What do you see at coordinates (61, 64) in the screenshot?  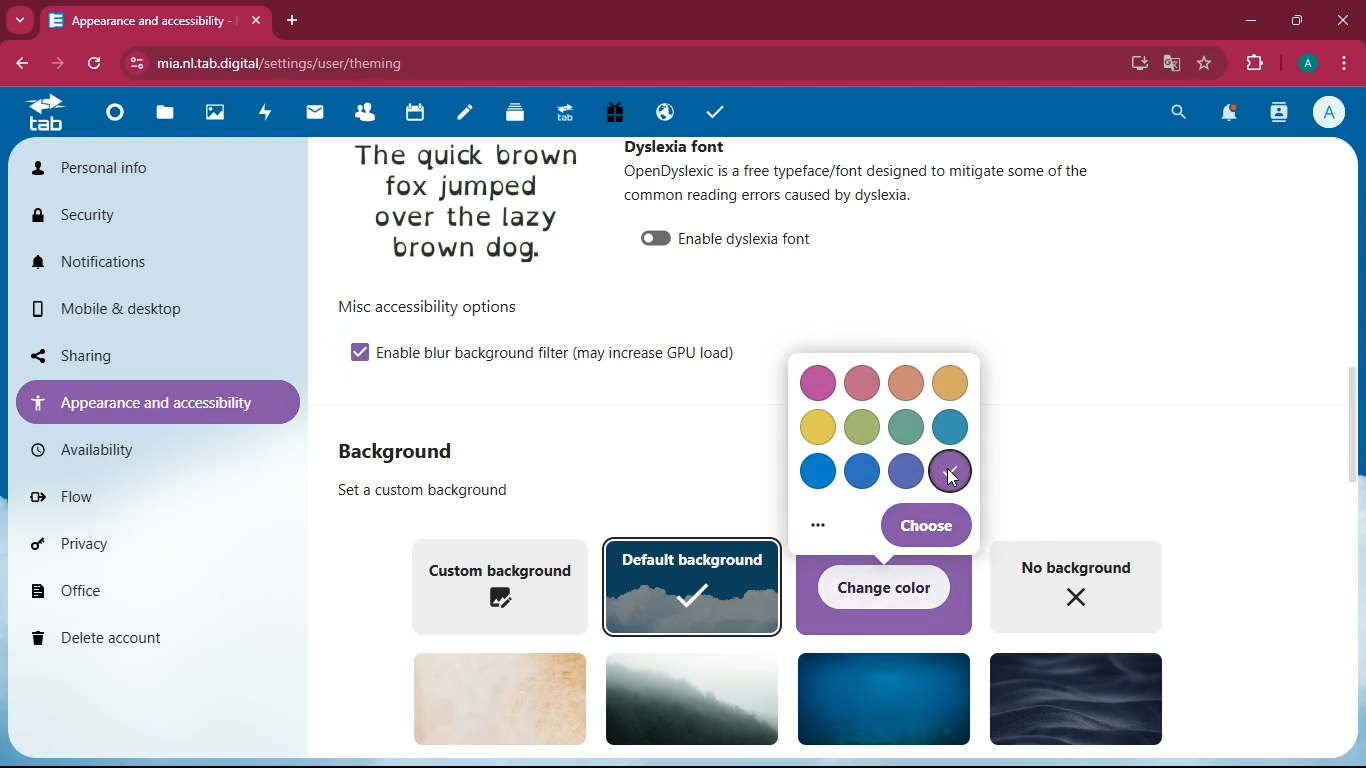 I see `forward` at bounding box center [61, 64].